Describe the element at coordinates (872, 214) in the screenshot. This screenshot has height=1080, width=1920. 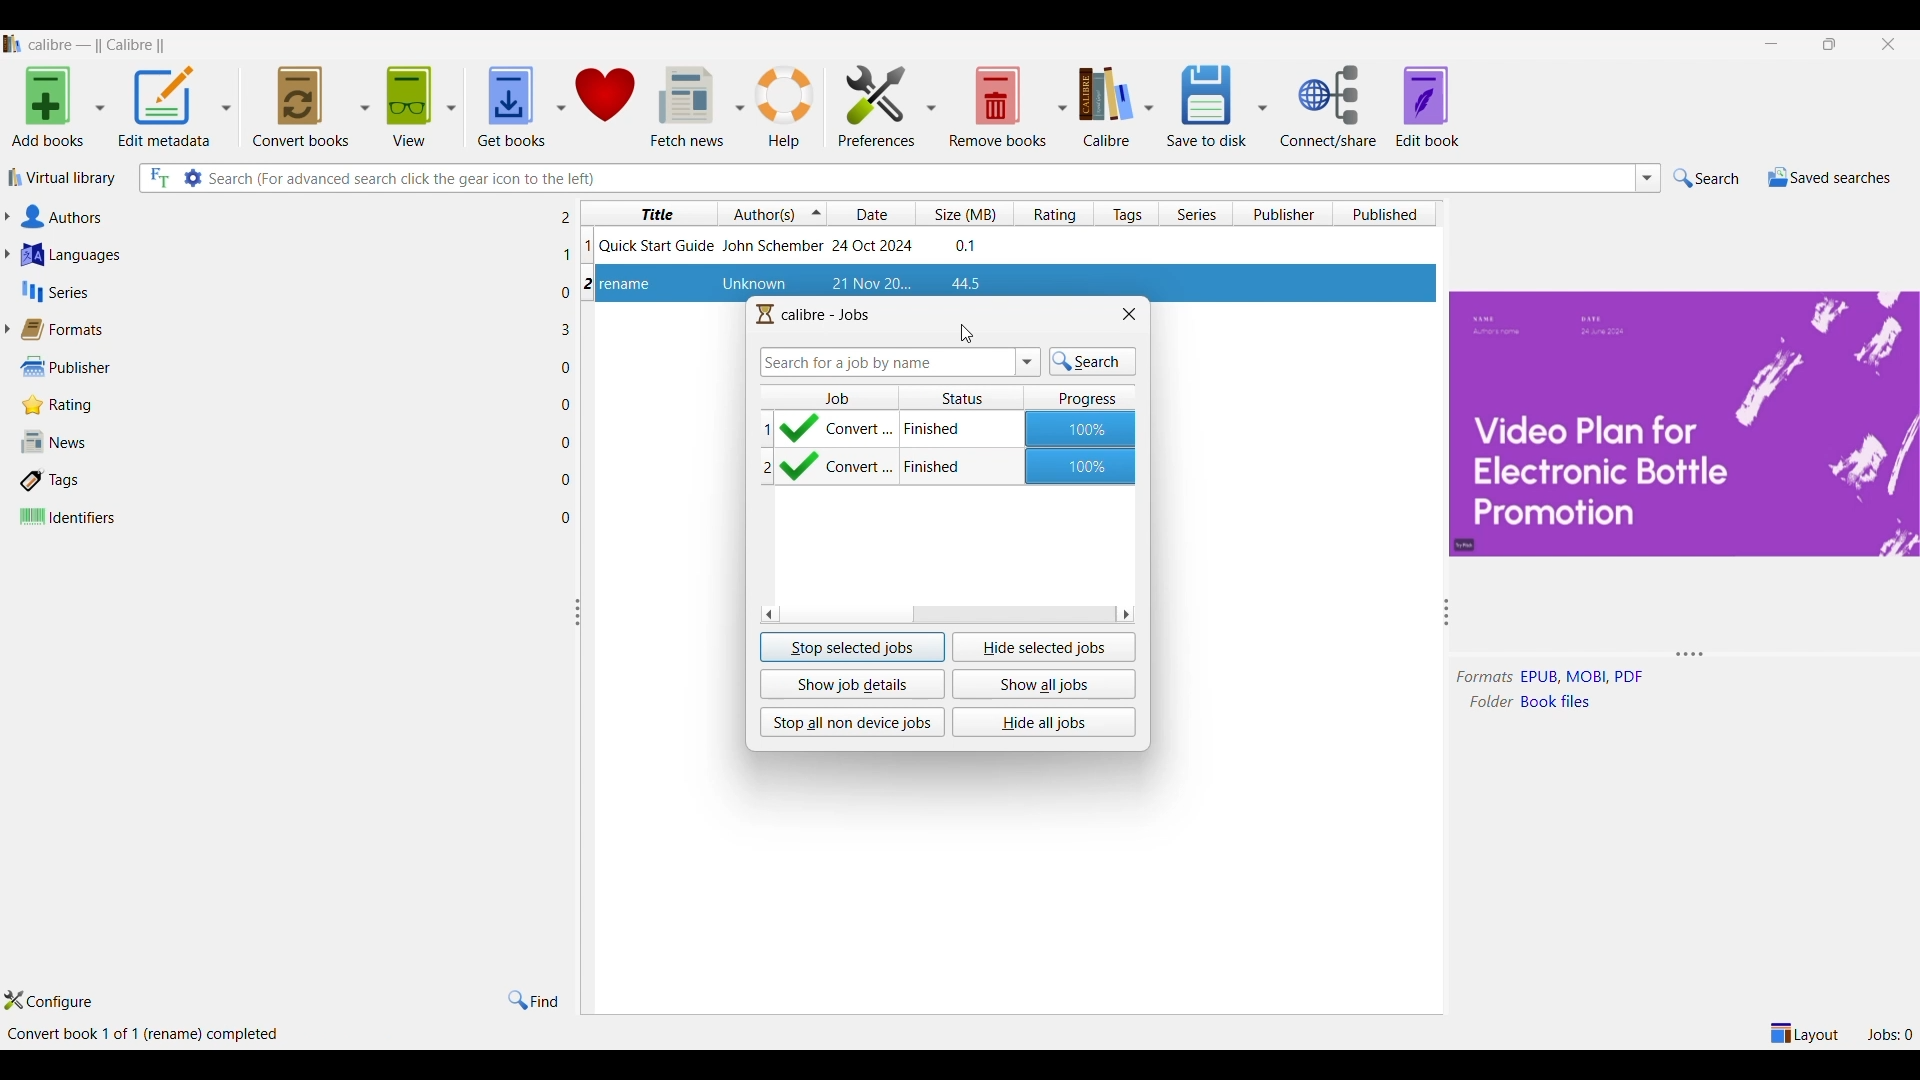
I see `Date column` at that location.